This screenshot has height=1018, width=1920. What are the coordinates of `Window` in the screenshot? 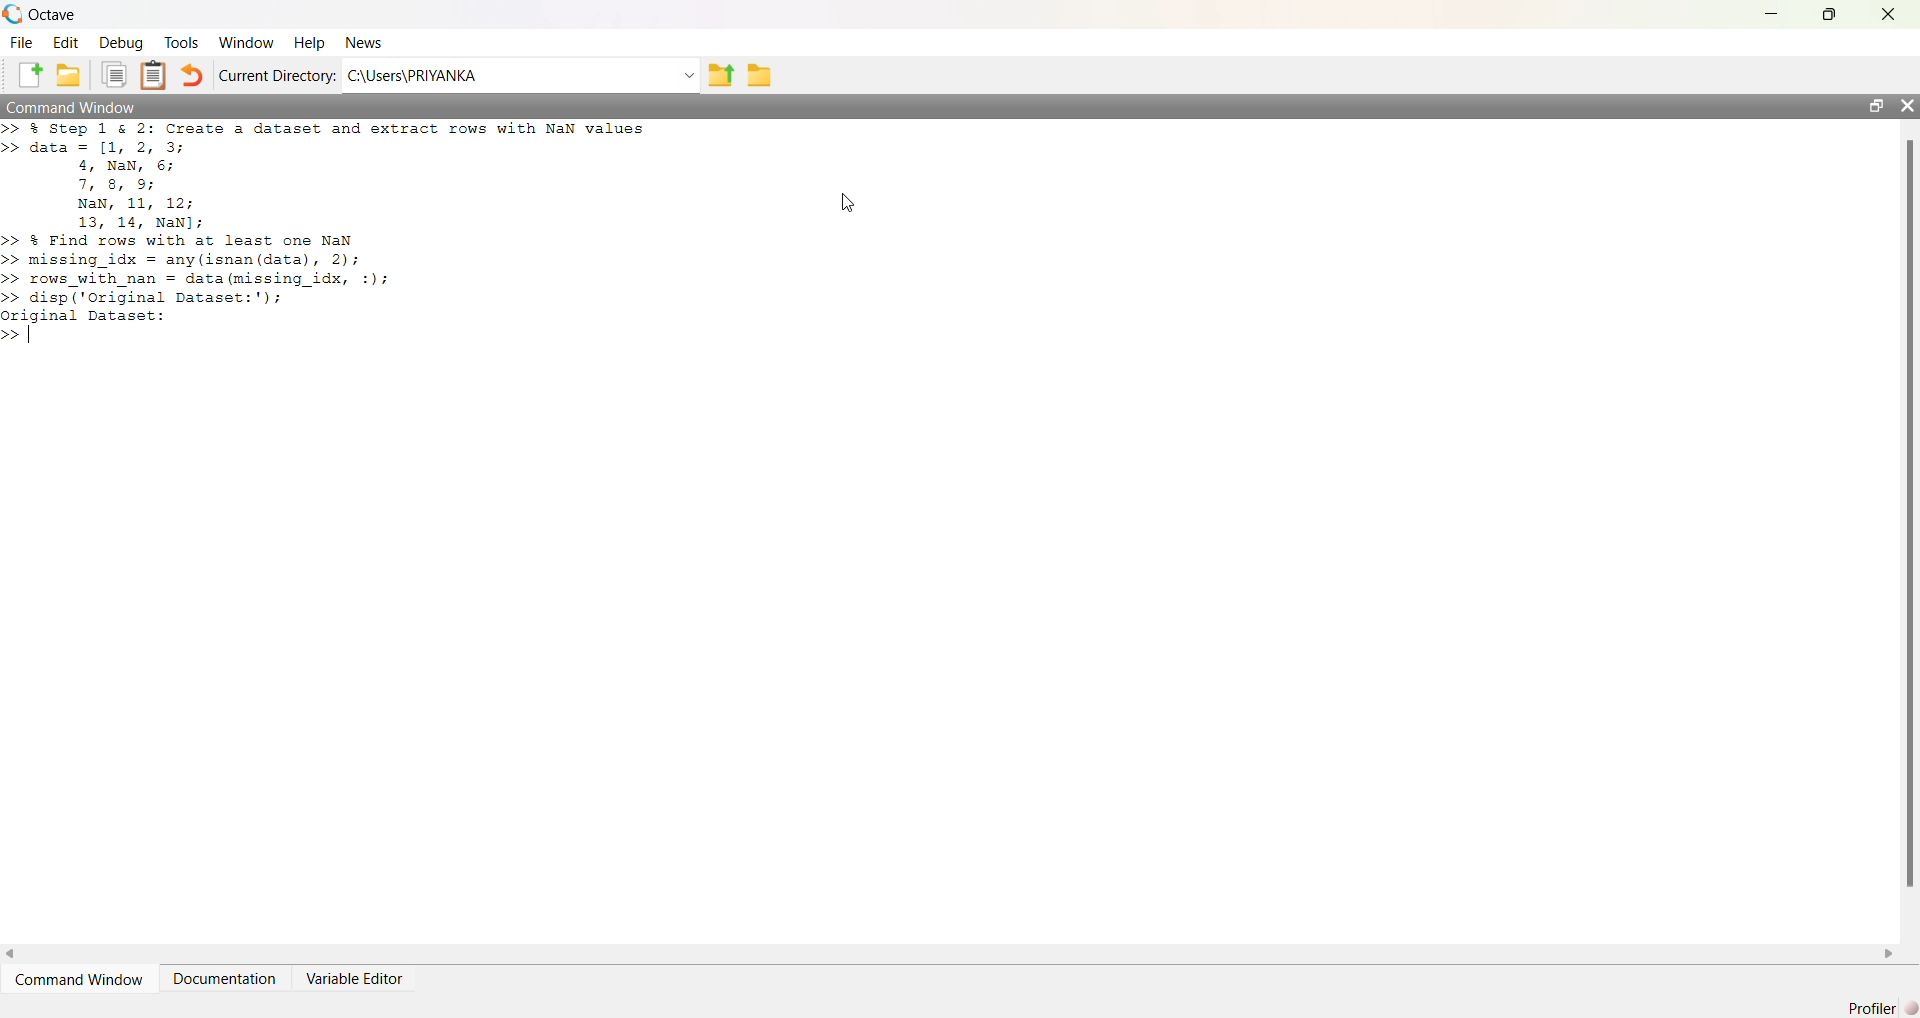 It's located at (248, 43).